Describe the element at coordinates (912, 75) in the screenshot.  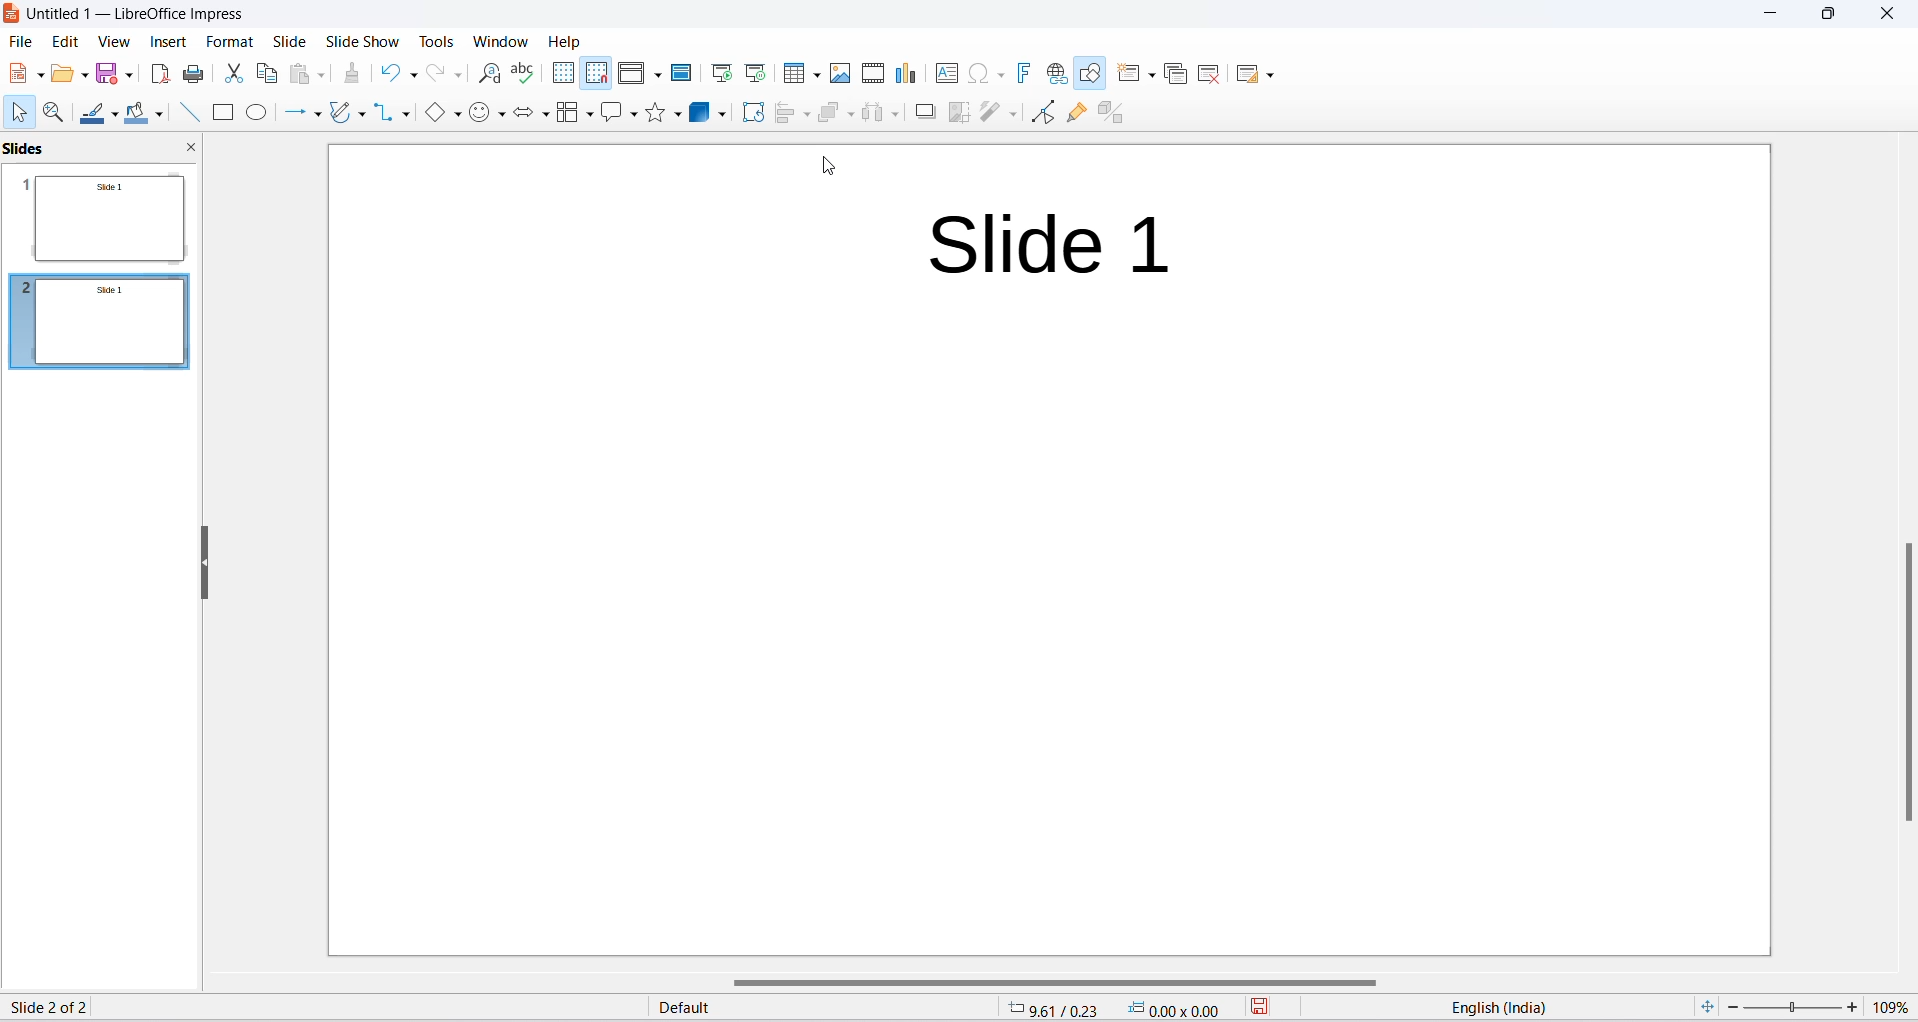
I see `insert chart` at that location.